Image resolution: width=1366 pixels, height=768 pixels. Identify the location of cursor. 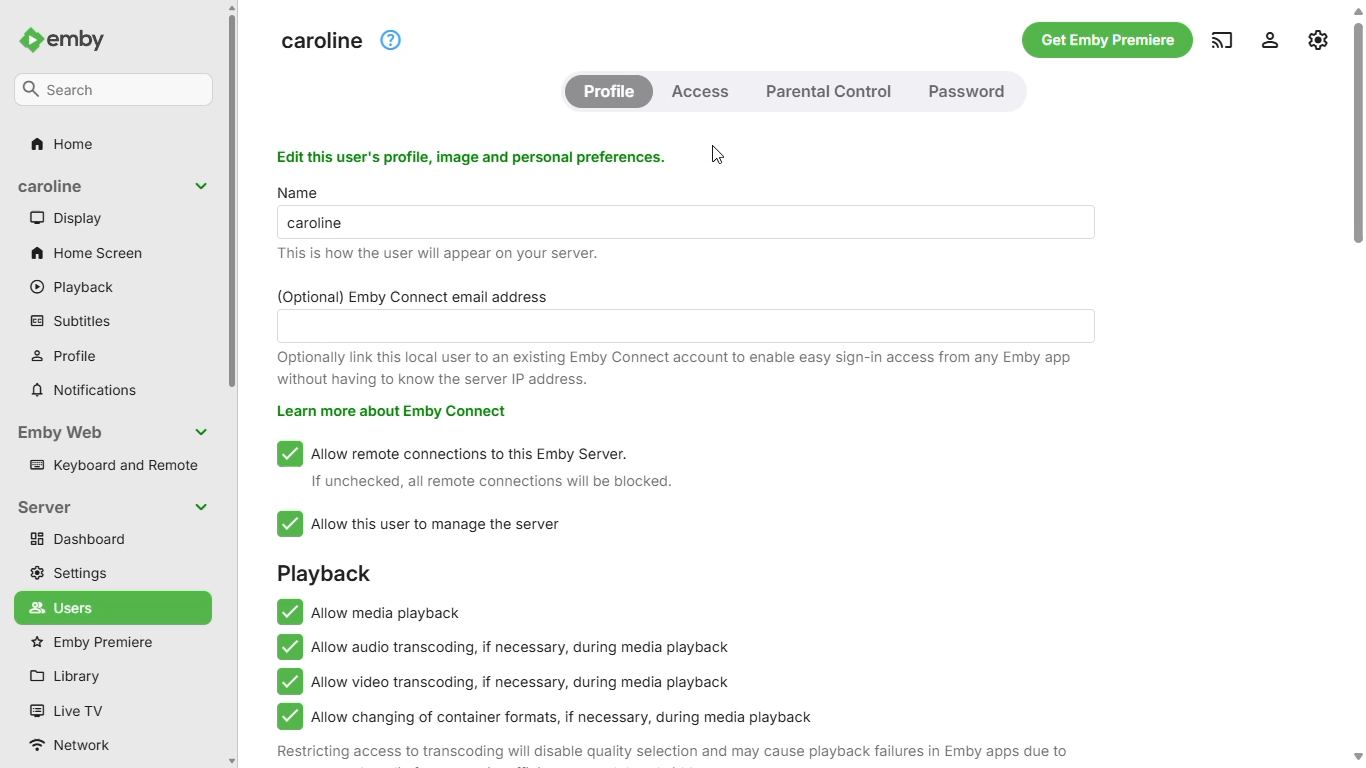
(717, 154).